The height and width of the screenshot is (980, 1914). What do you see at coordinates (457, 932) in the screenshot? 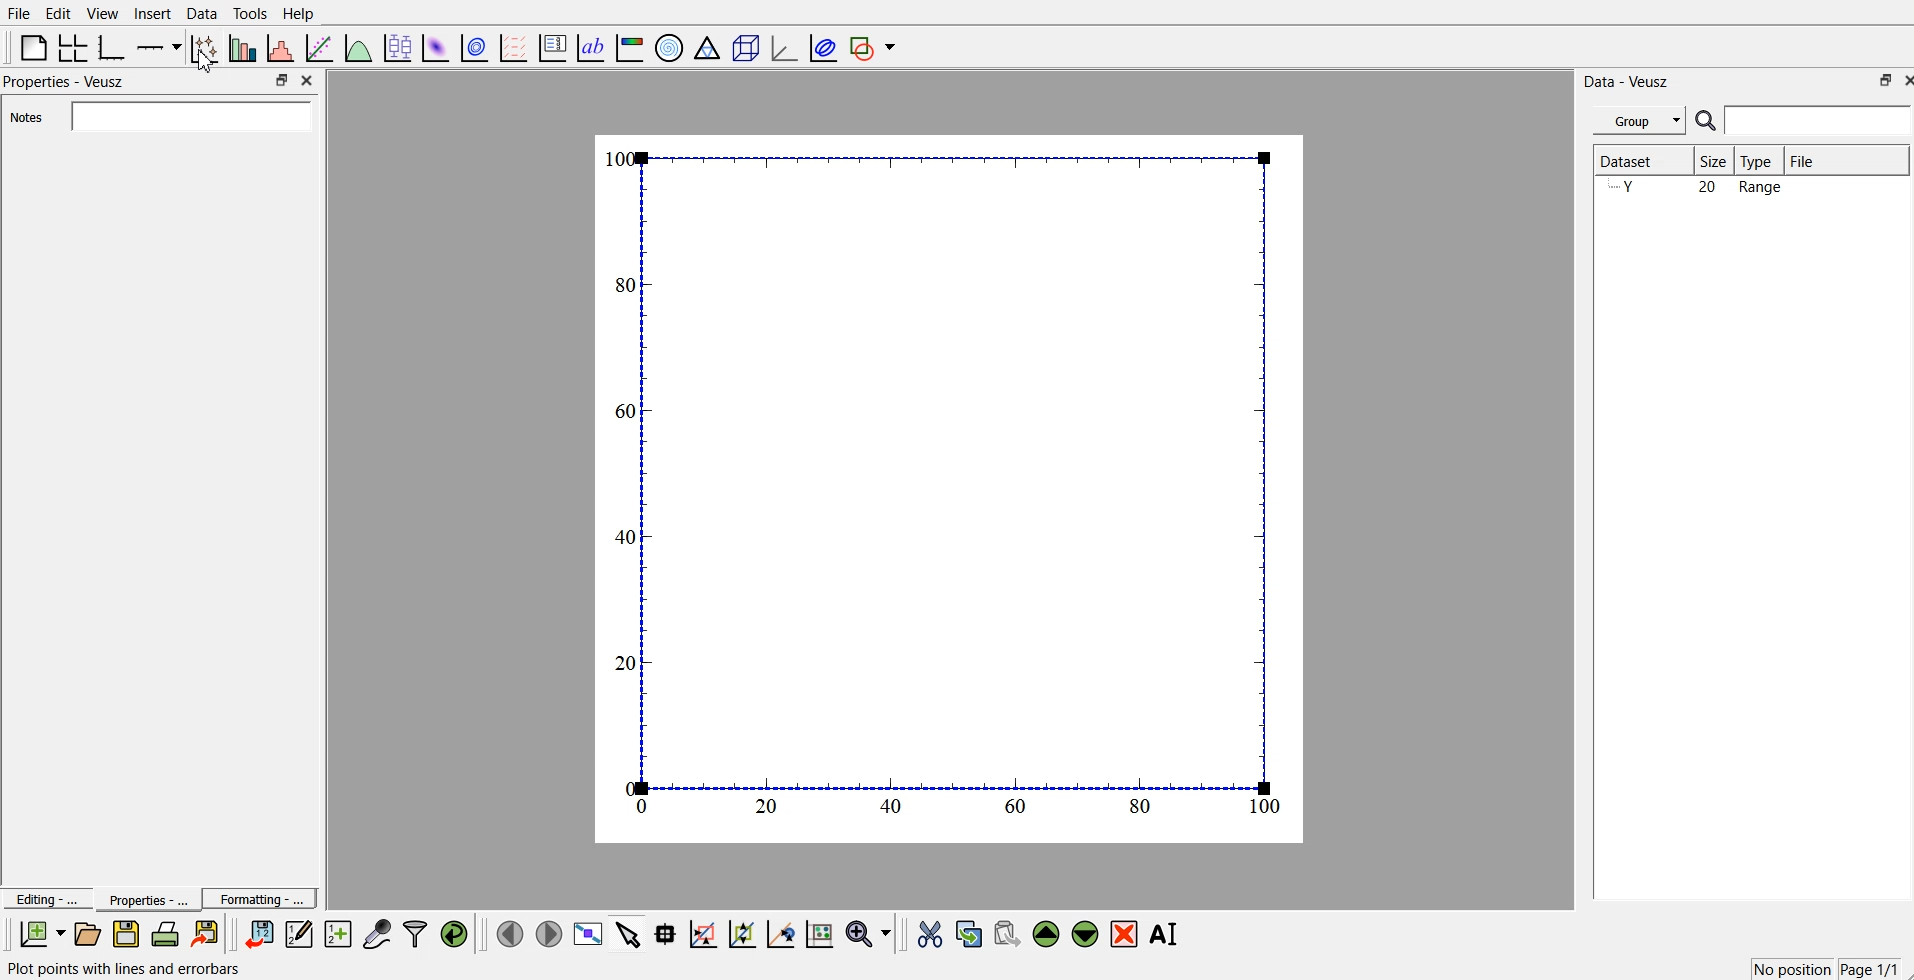
I see `reload linked datasets` at bounding box center [457, 932].